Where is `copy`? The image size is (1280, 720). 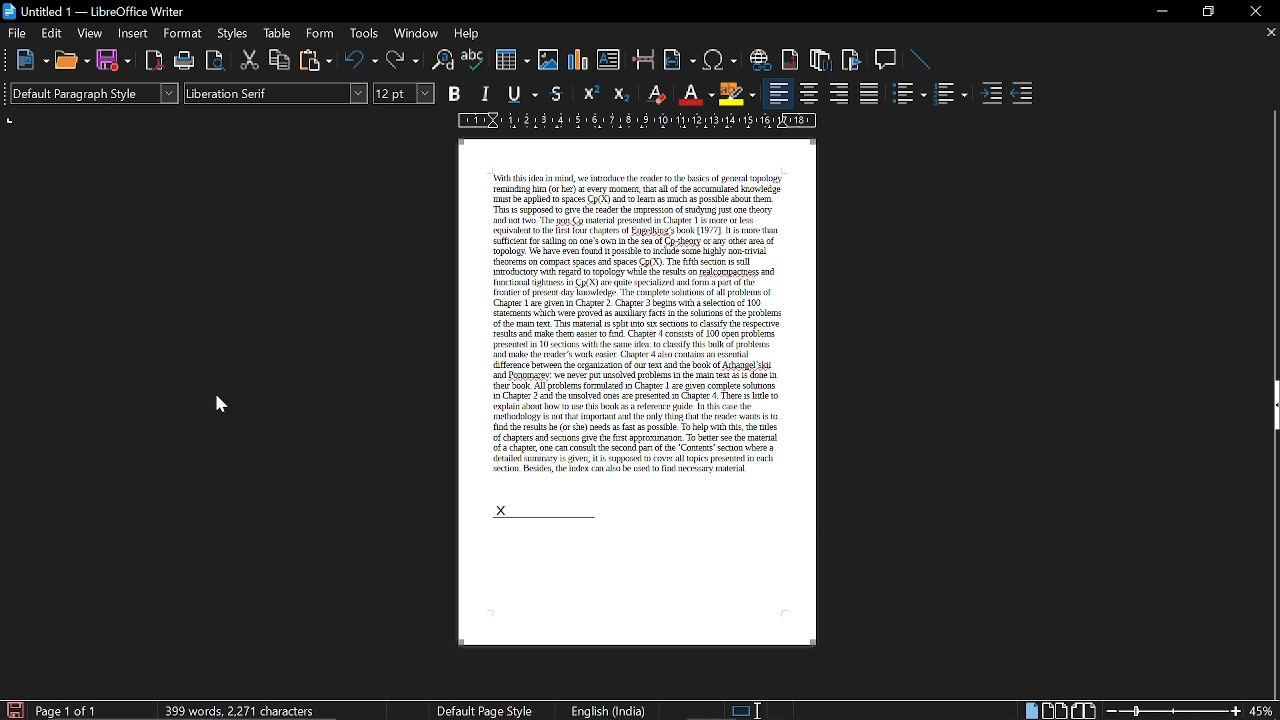
copy is located at coordinates (280, 60).